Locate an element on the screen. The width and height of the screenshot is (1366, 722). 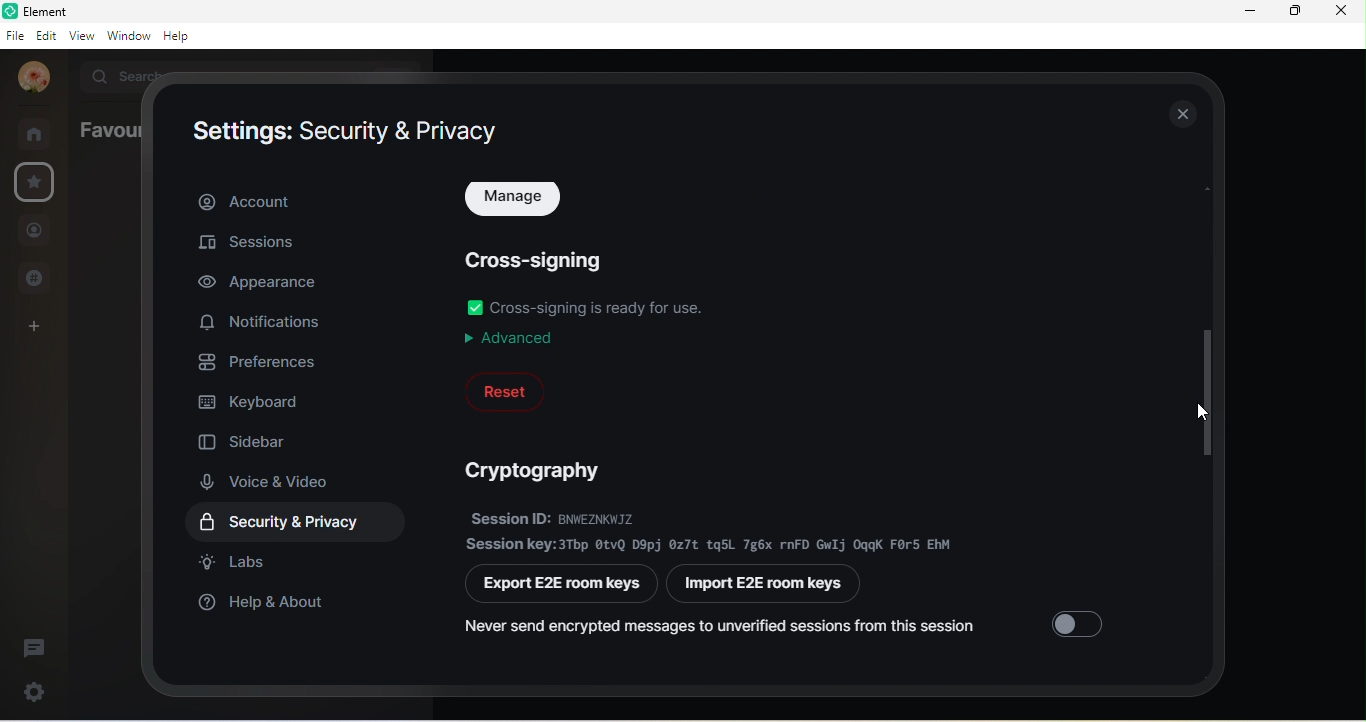
toggle switch is located at coordinates (475, 307).